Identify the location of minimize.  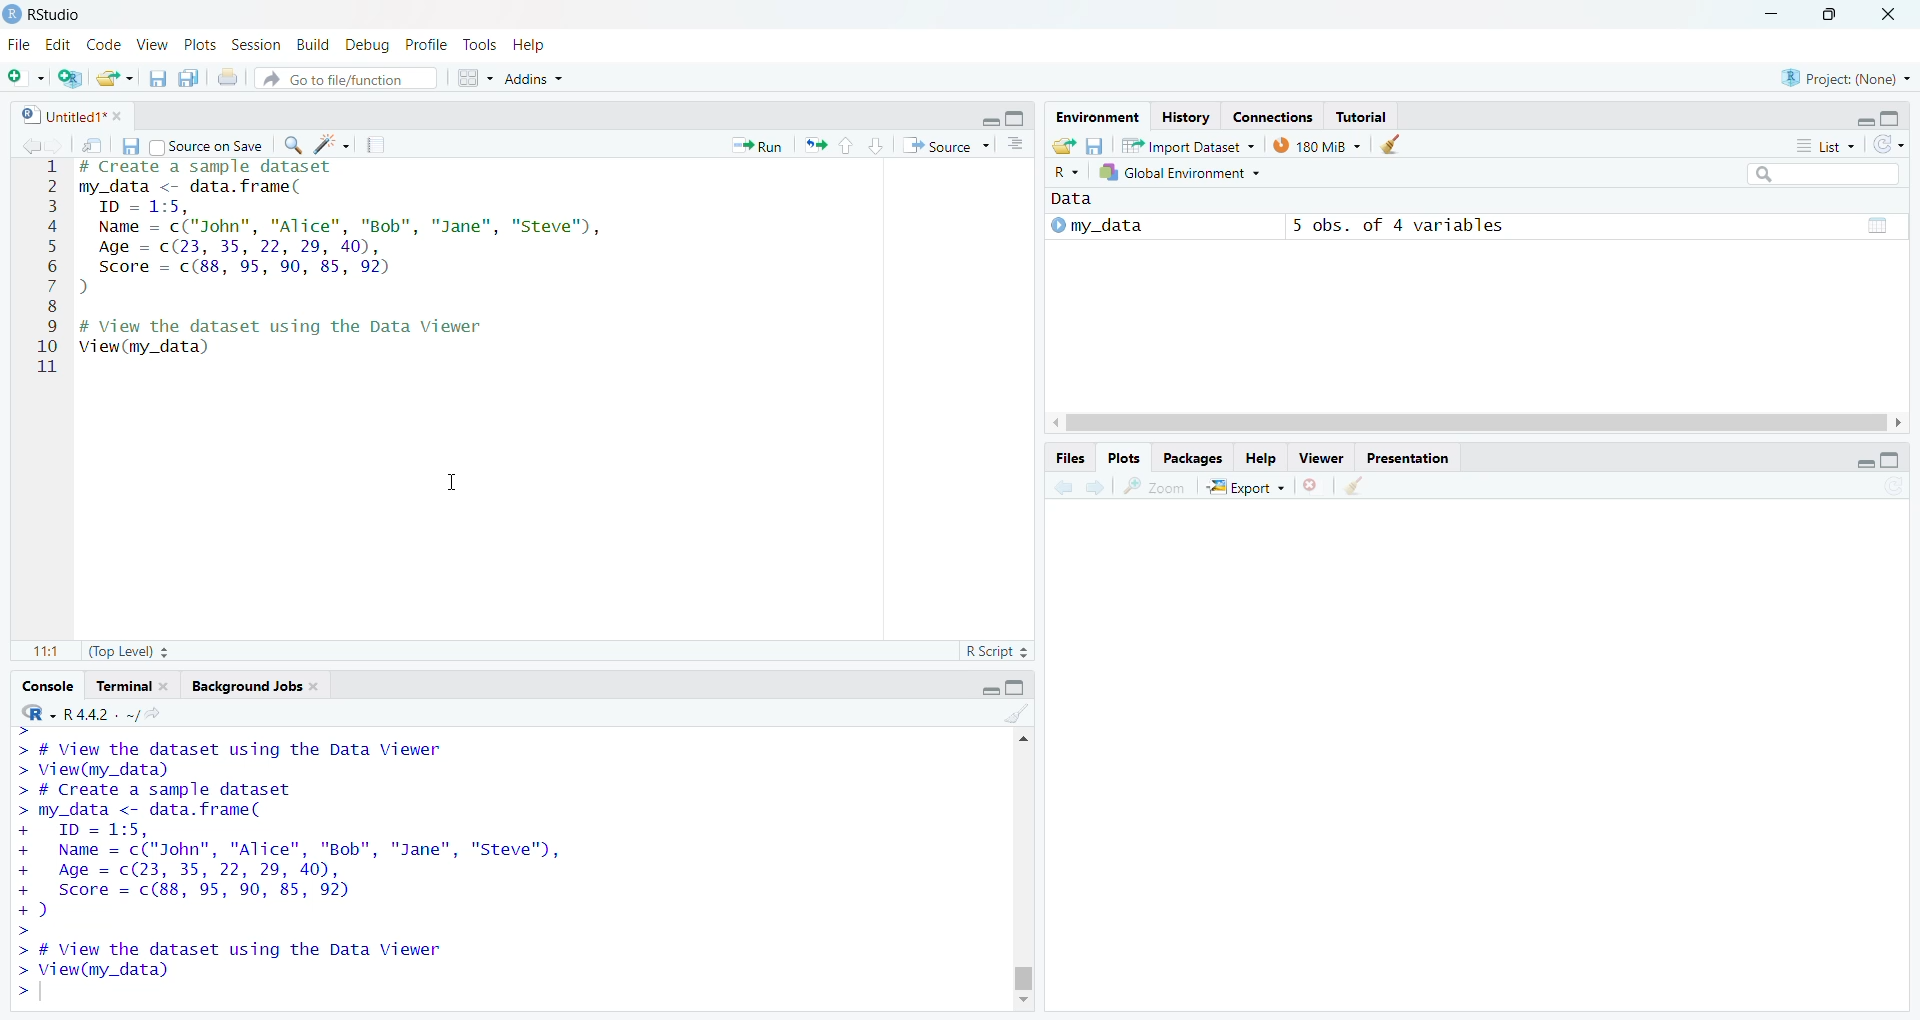
(1862, 123).